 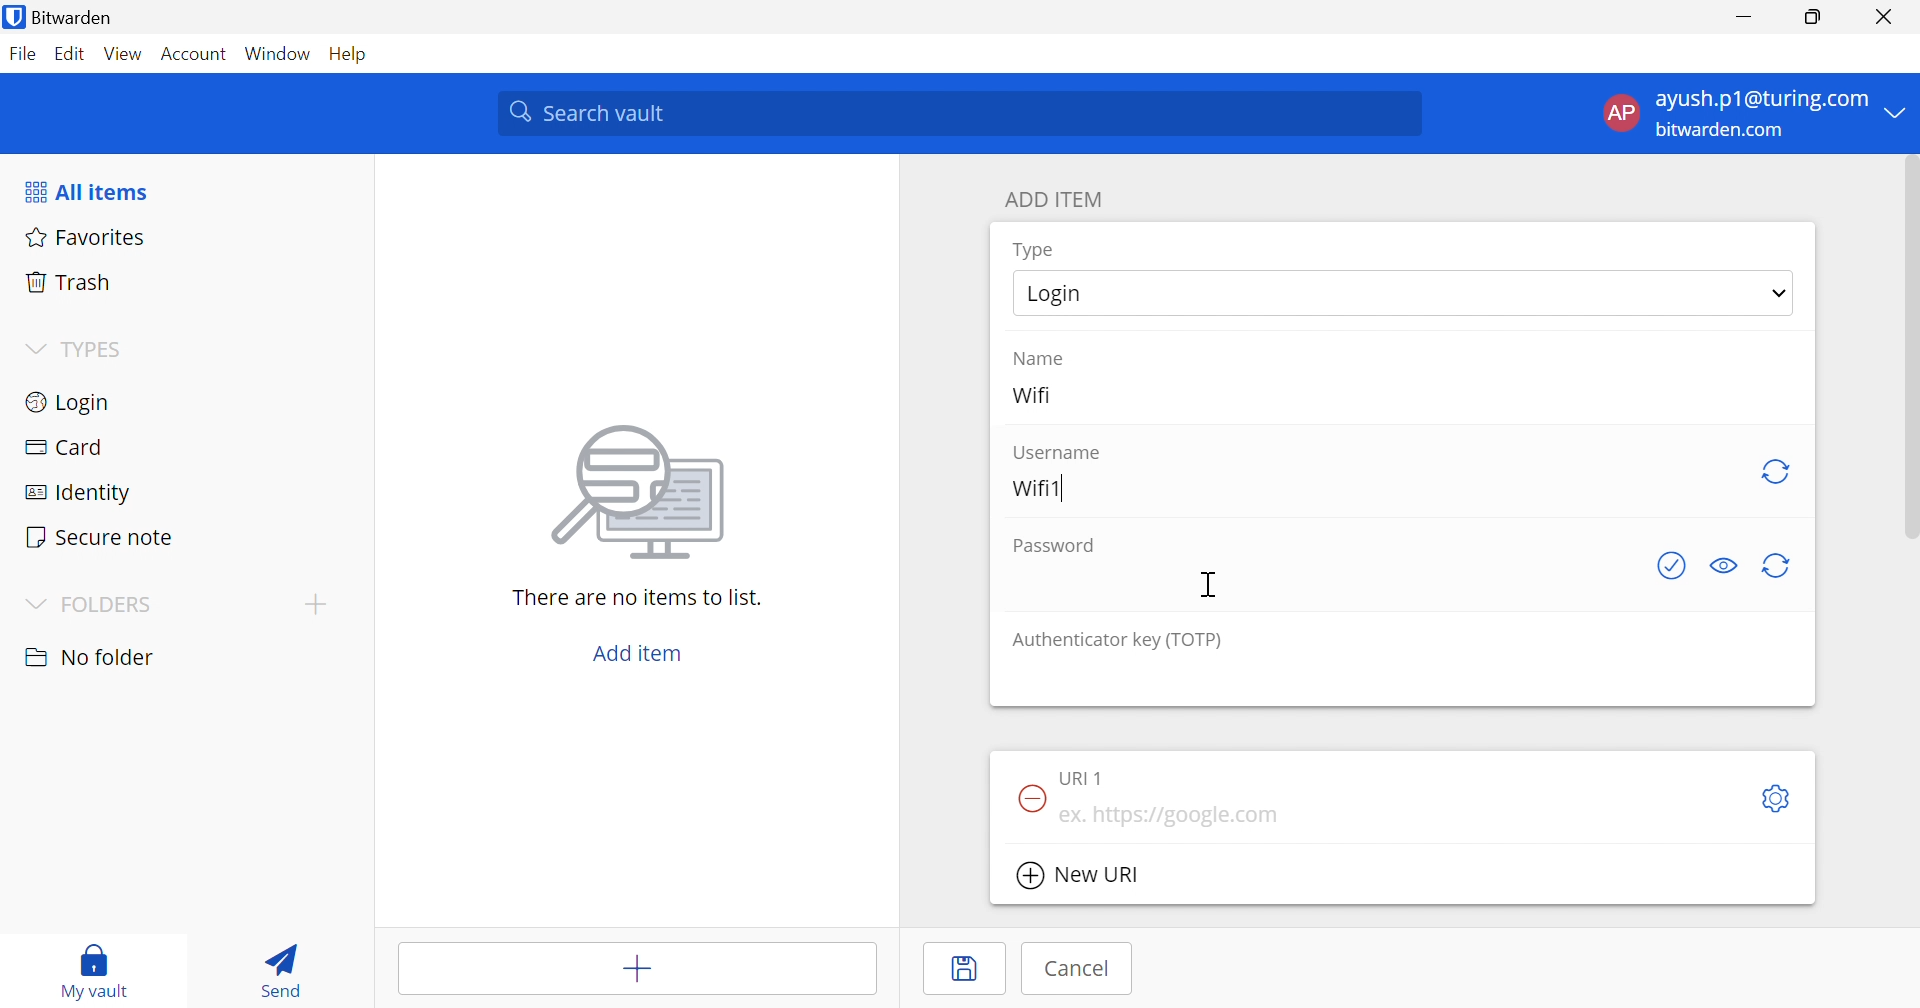 I want to click on Type, so click(x=1036, y=251).